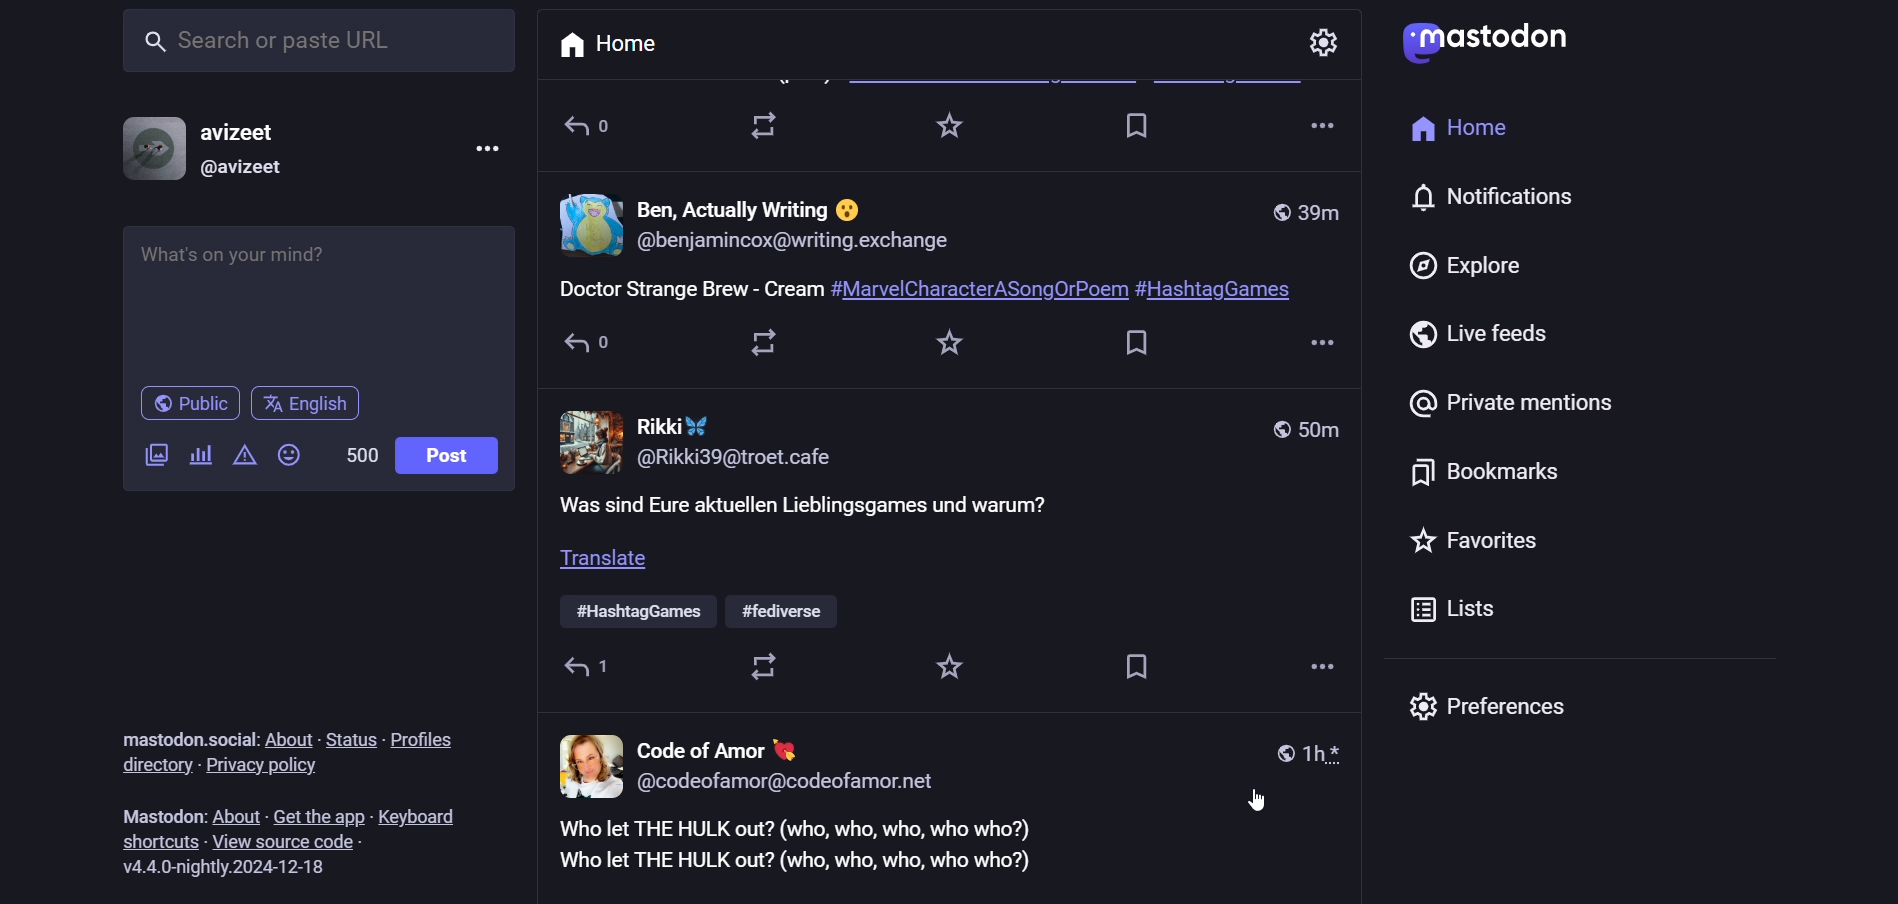 This screenshot has height=904, width=1898. What do you see at coordinates (200, 456) in the screenshot?
I see `content warning ` at bounding box center [200, 456].